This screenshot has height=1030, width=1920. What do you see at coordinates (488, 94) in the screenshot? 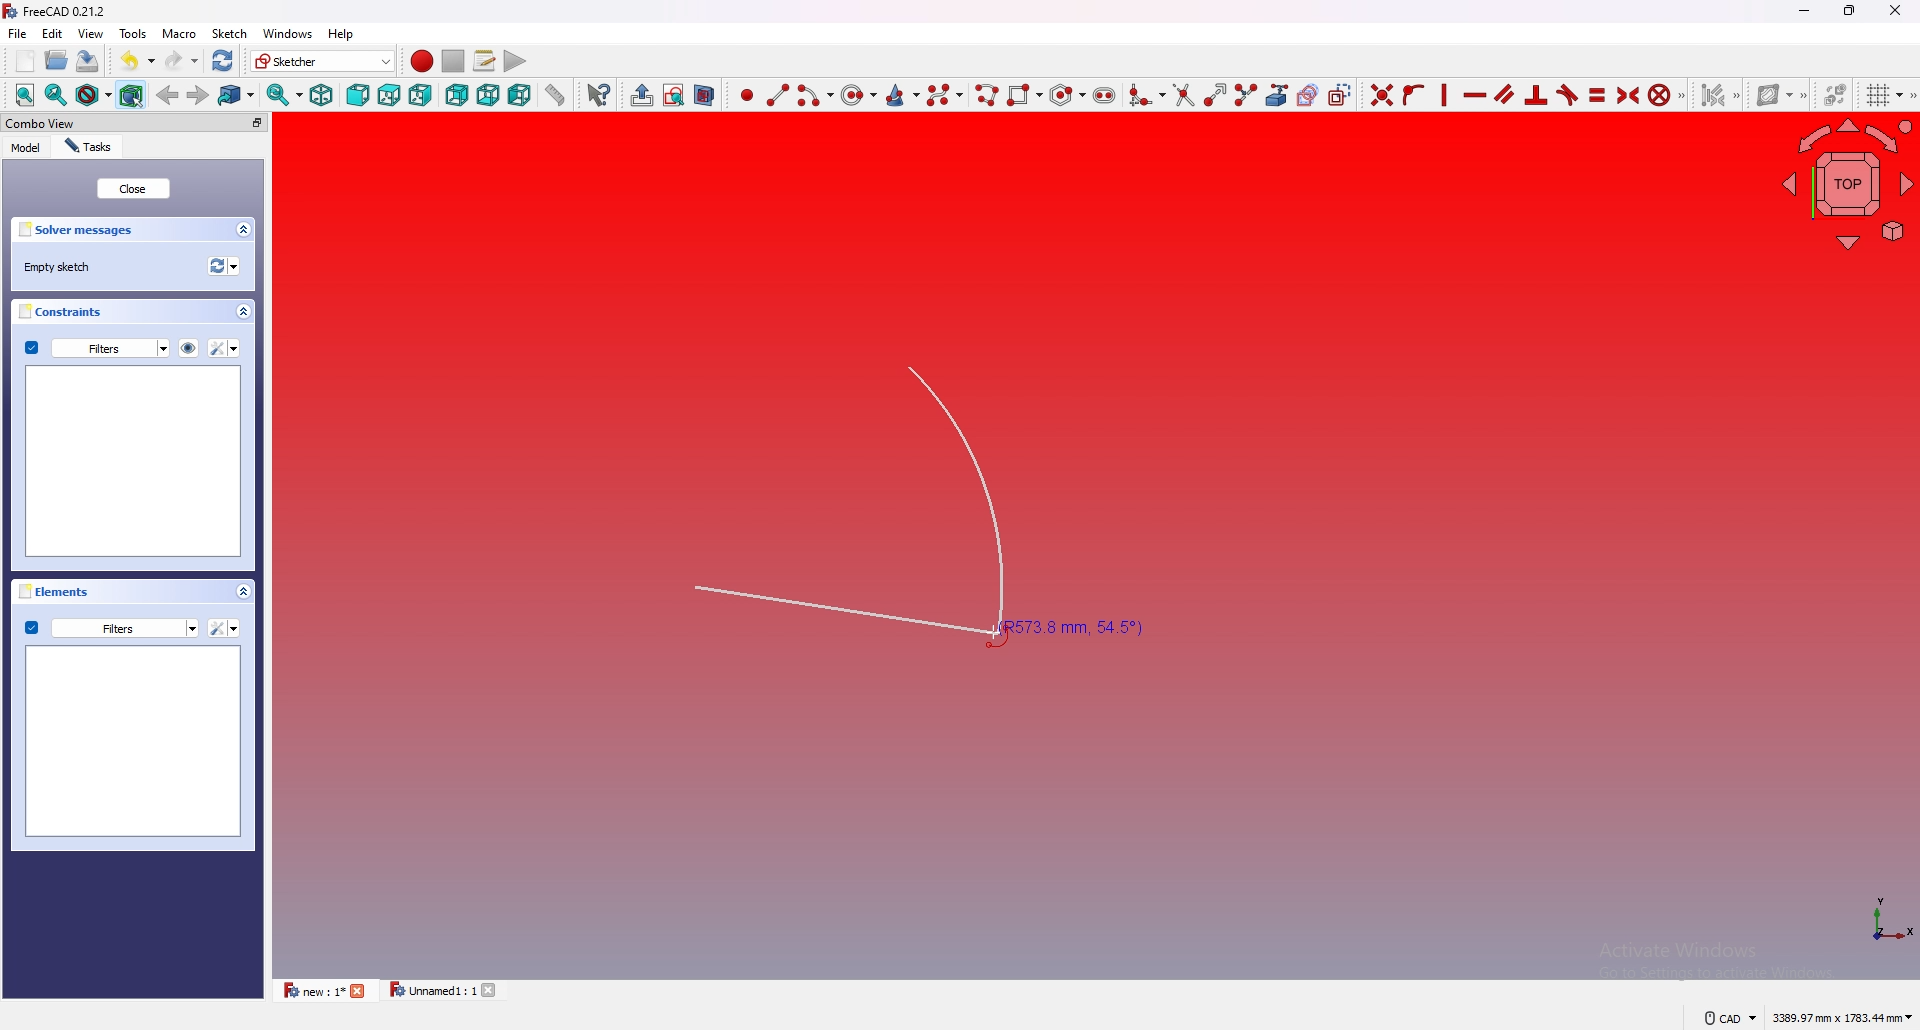
I see `bottom` at bounding box center [488, 94].